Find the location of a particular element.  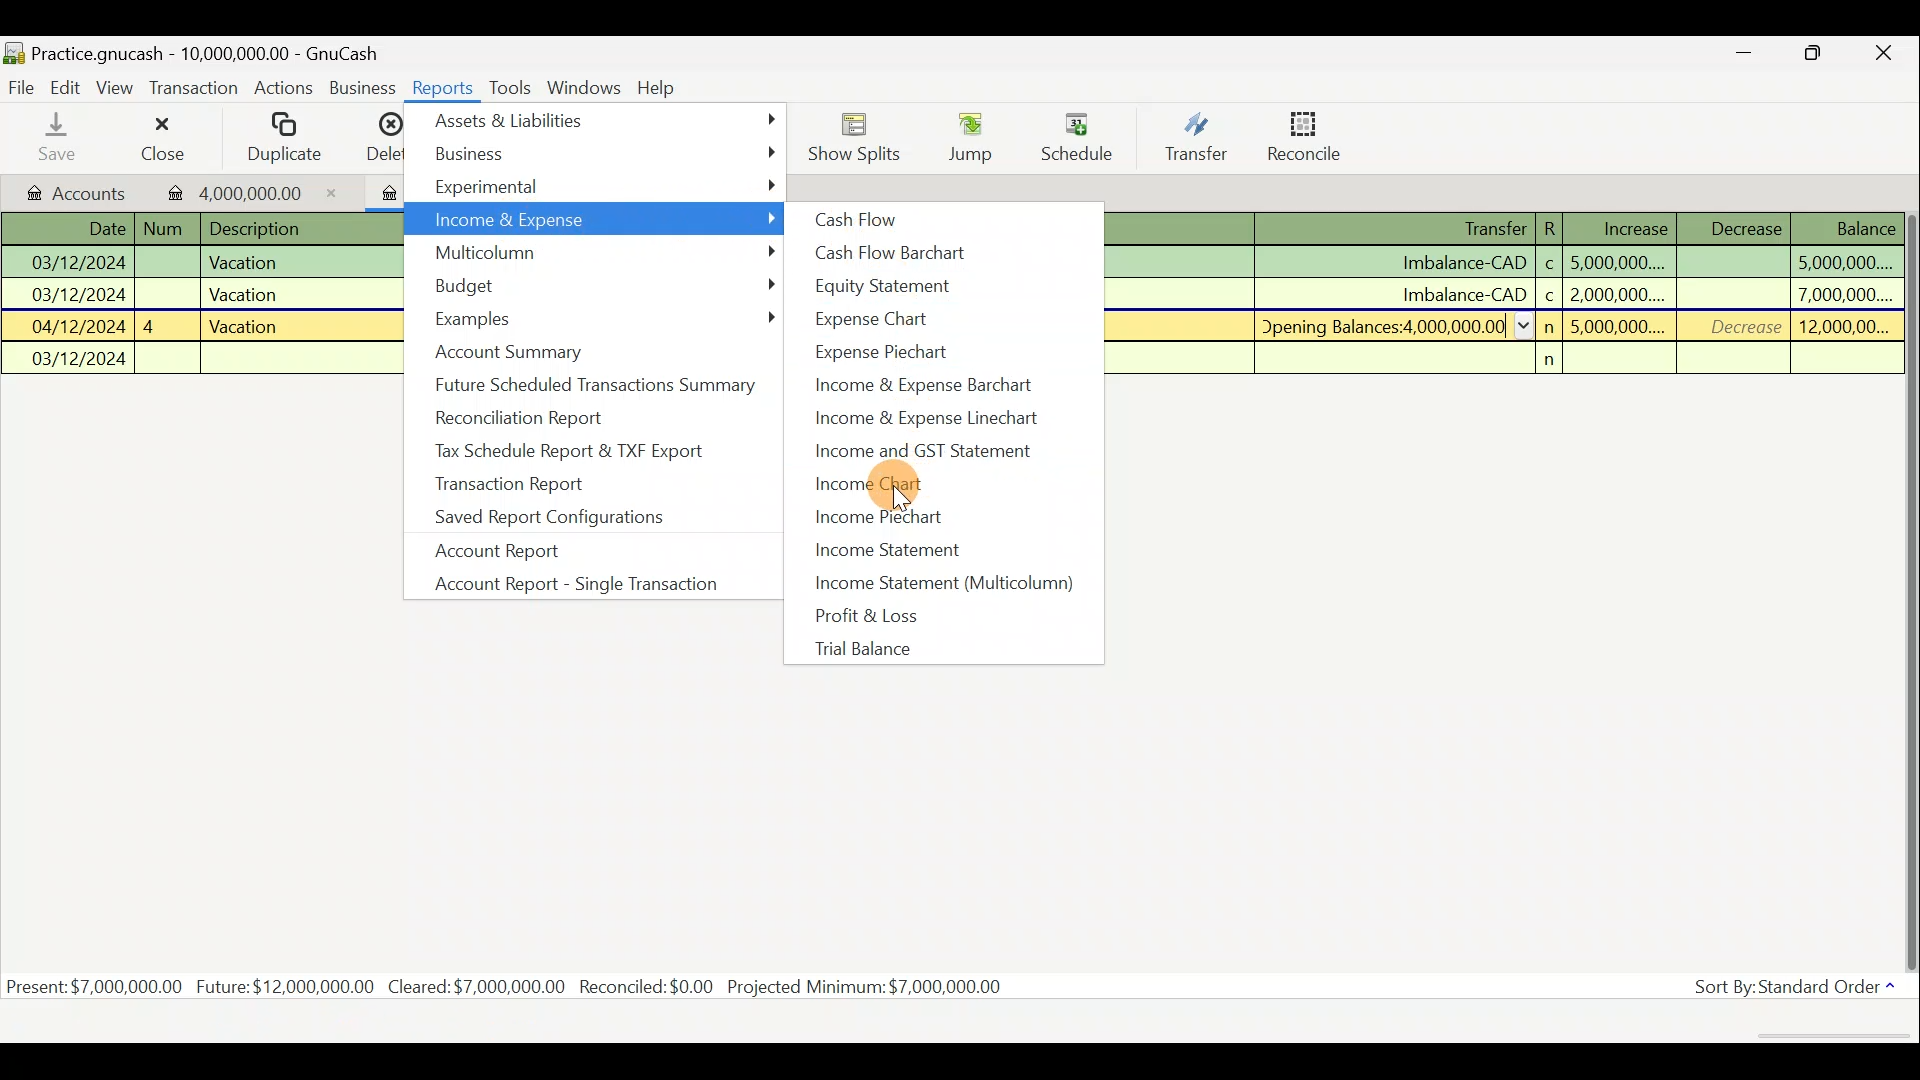

Imbalance-CAD is located at coordinates (1464, 262).